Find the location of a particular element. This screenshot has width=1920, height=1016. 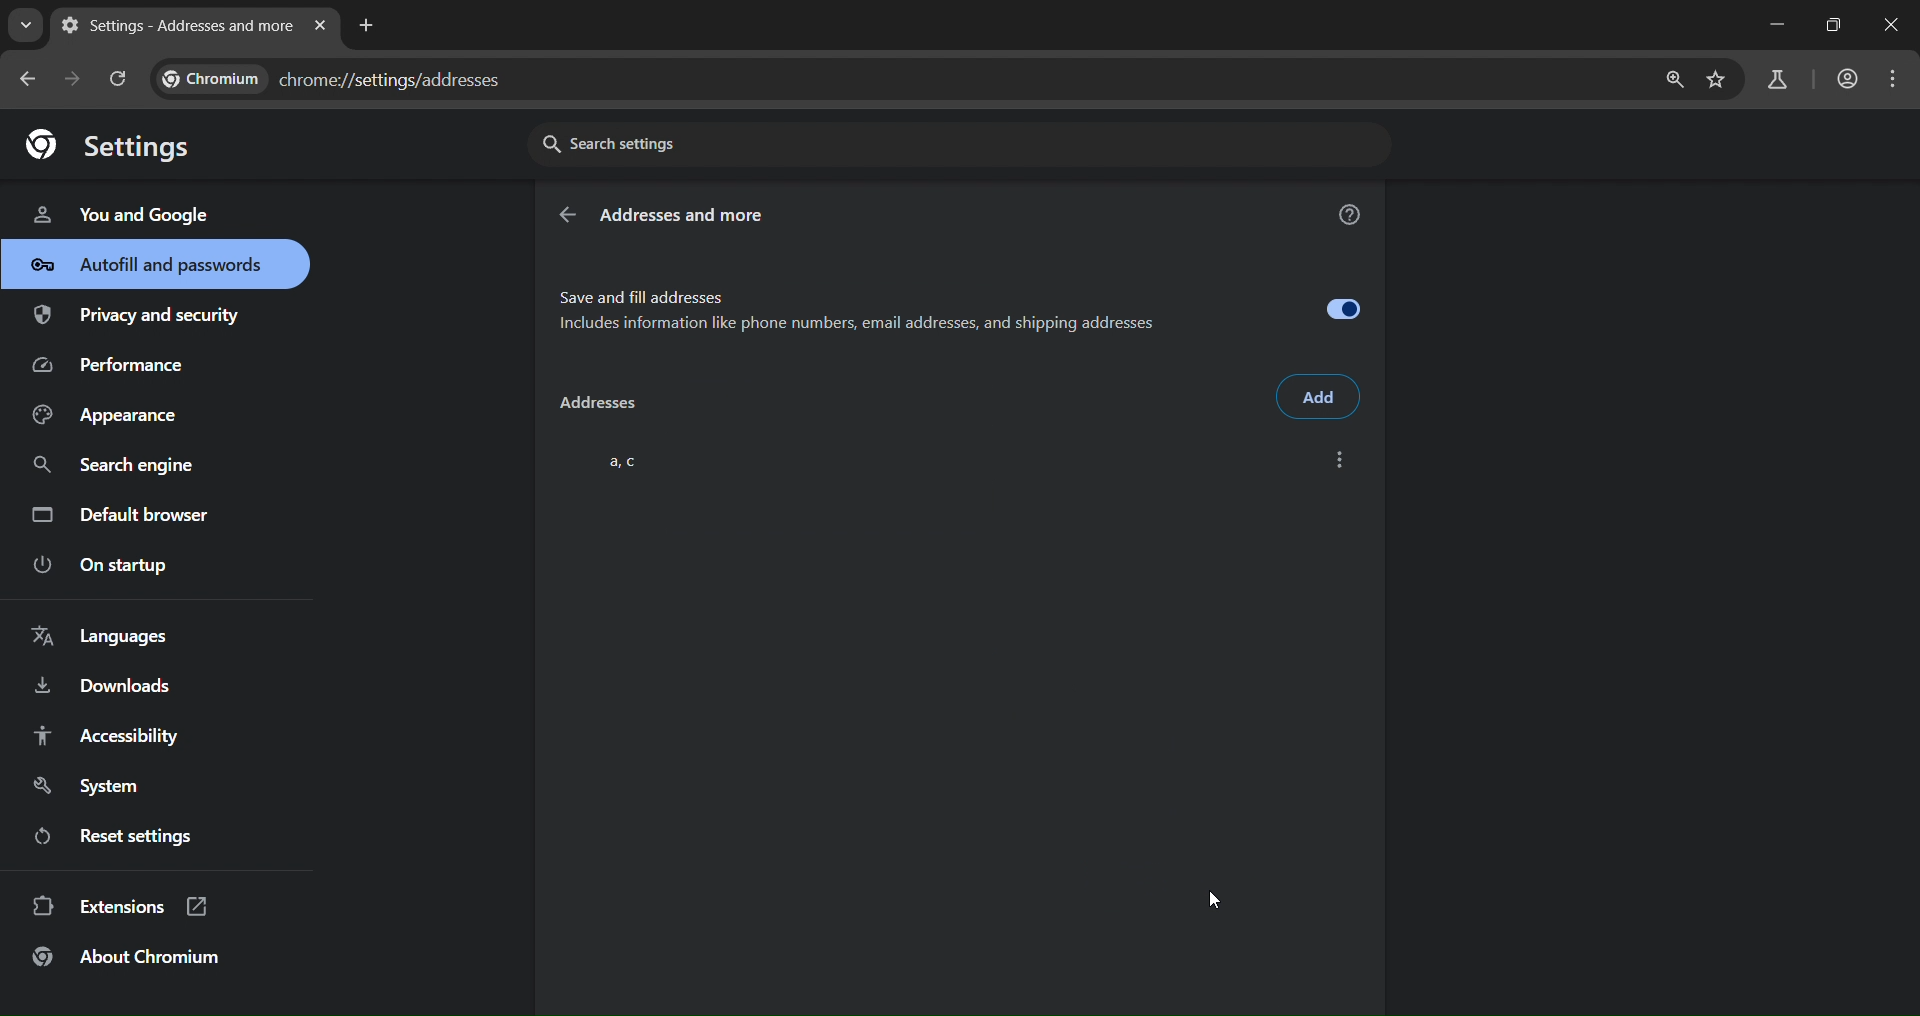

added address- a,c is located at coordinates (955, 456).